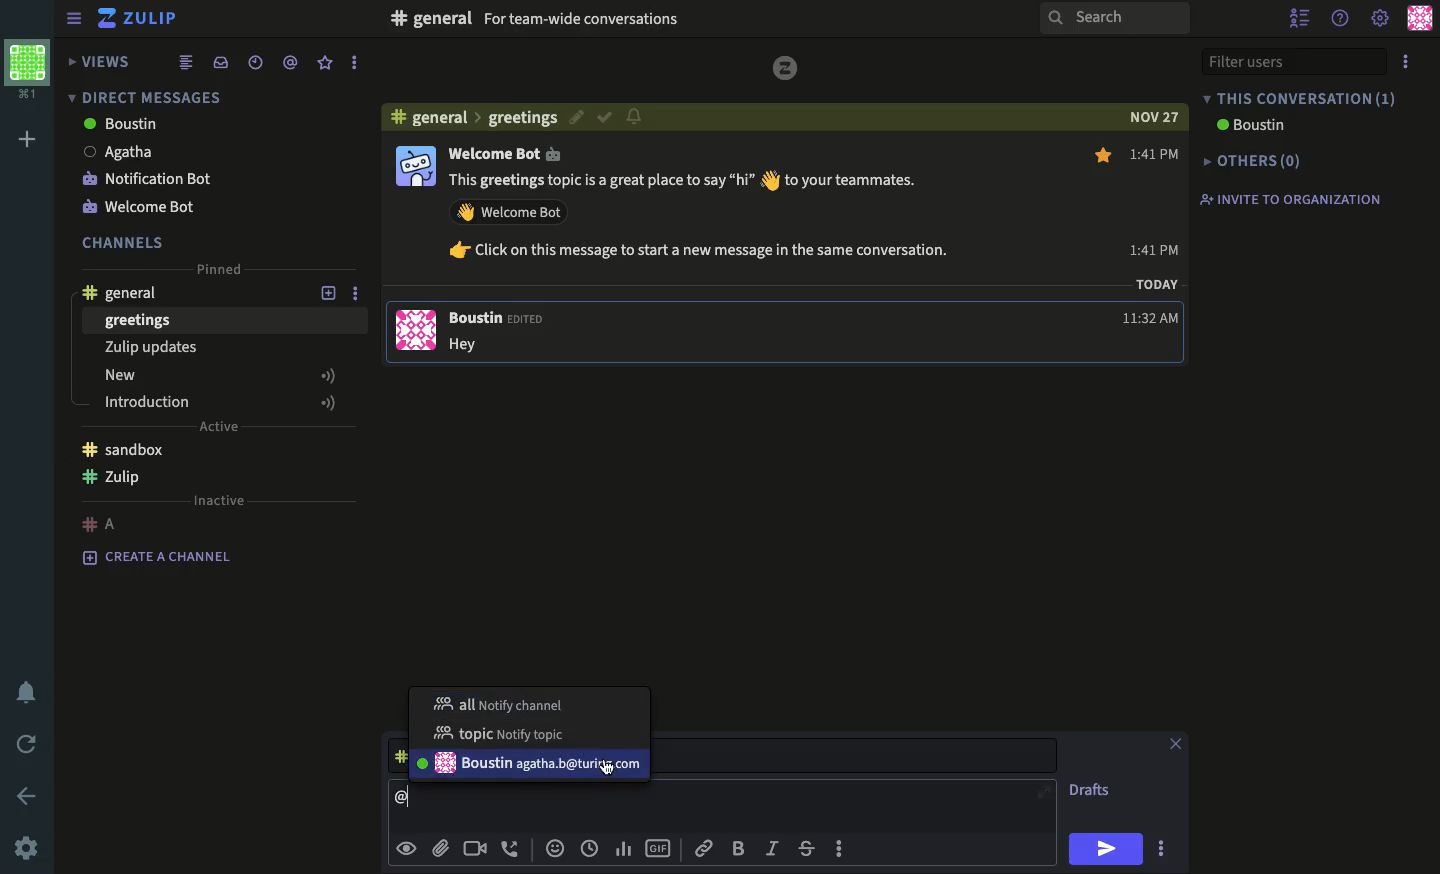 This screenshot has height=874, width=1440. Describe the element at coordinates (511, 848) in the screenshot. I see `audio call` at that location.